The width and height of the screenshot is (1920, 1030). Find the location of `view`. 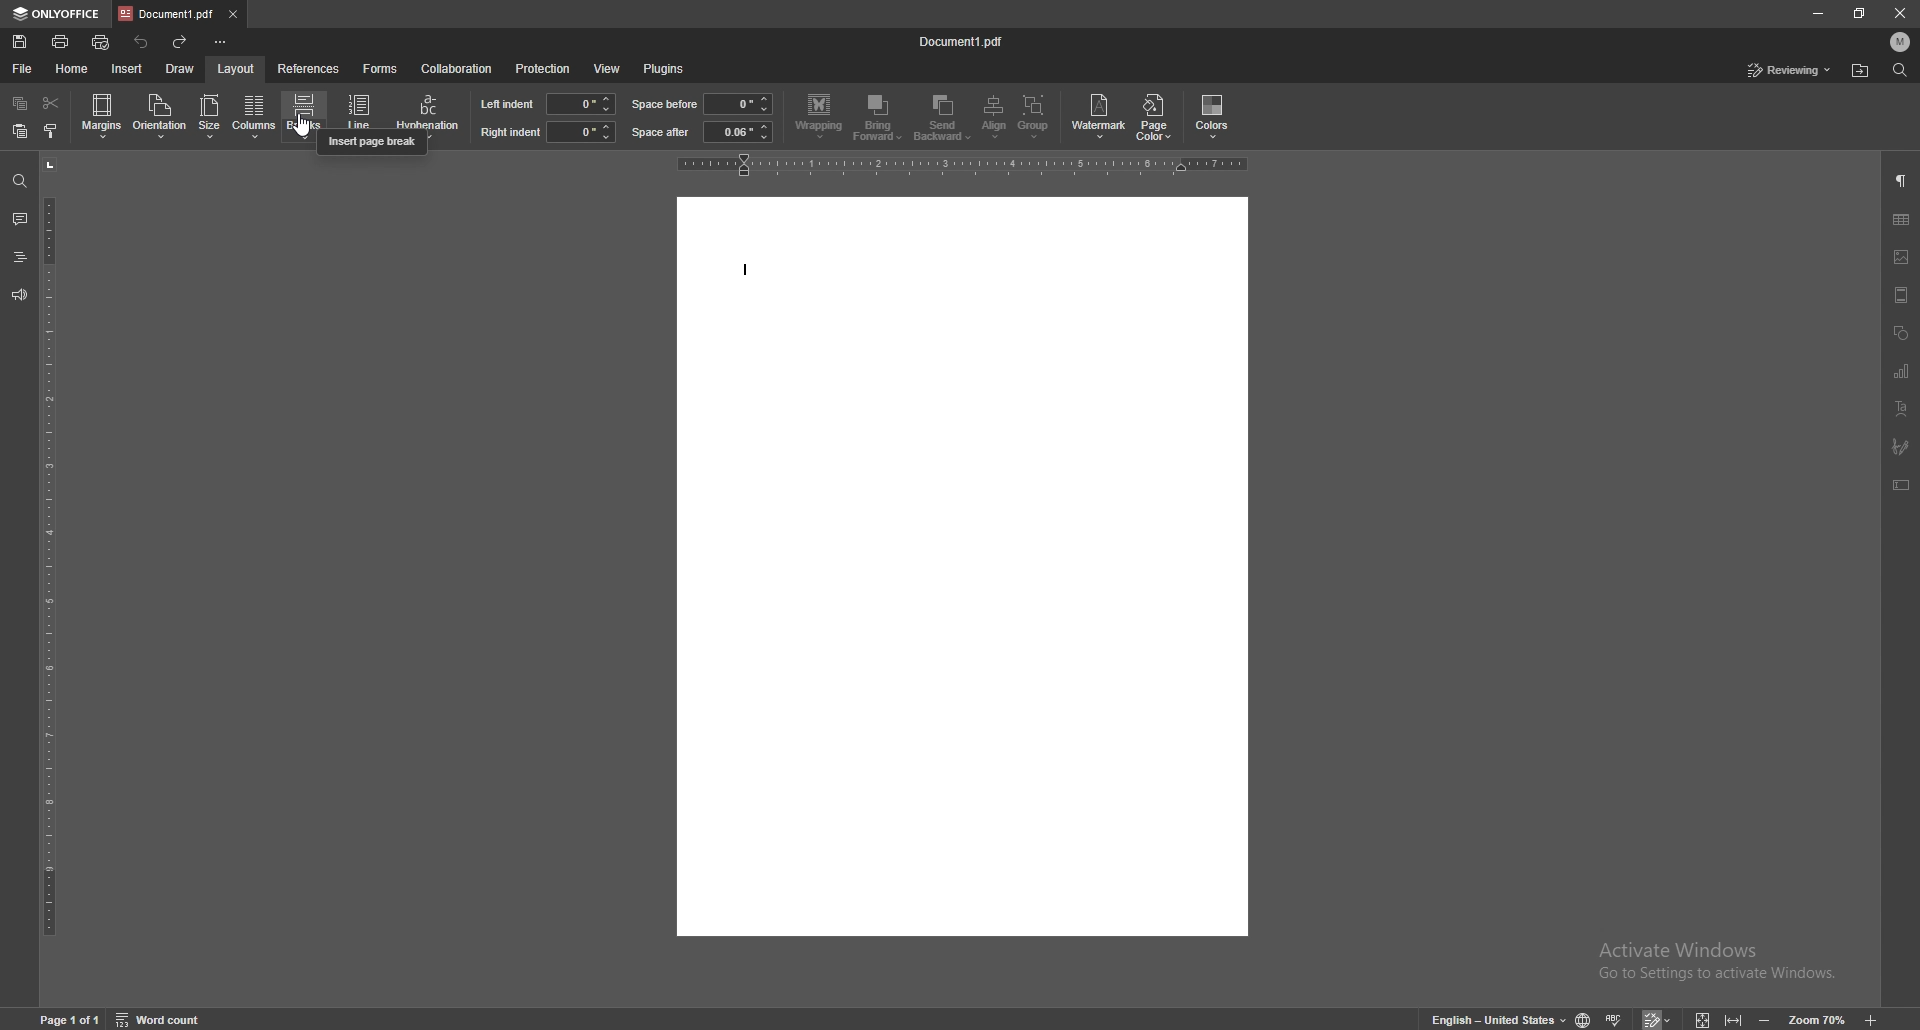

view is located at coordinates (607, 69).